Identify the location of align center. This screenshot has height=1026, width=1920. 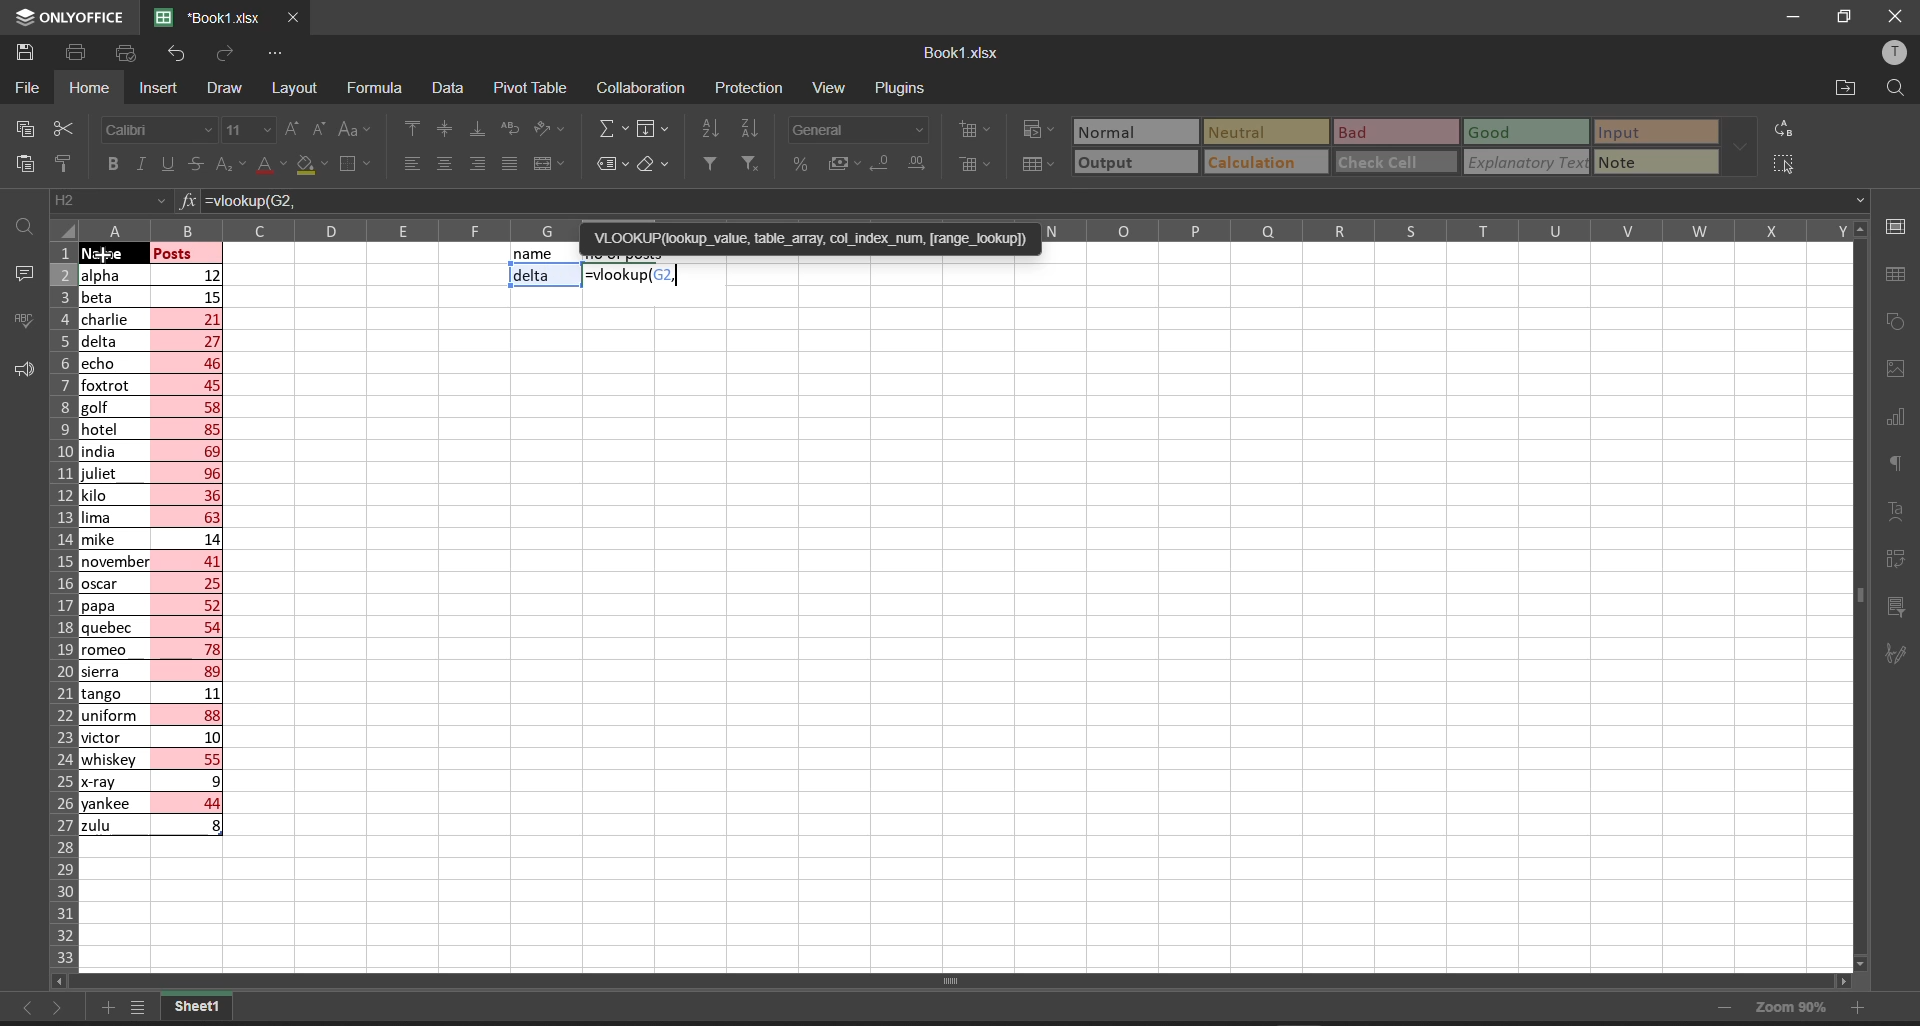
(442, 165).